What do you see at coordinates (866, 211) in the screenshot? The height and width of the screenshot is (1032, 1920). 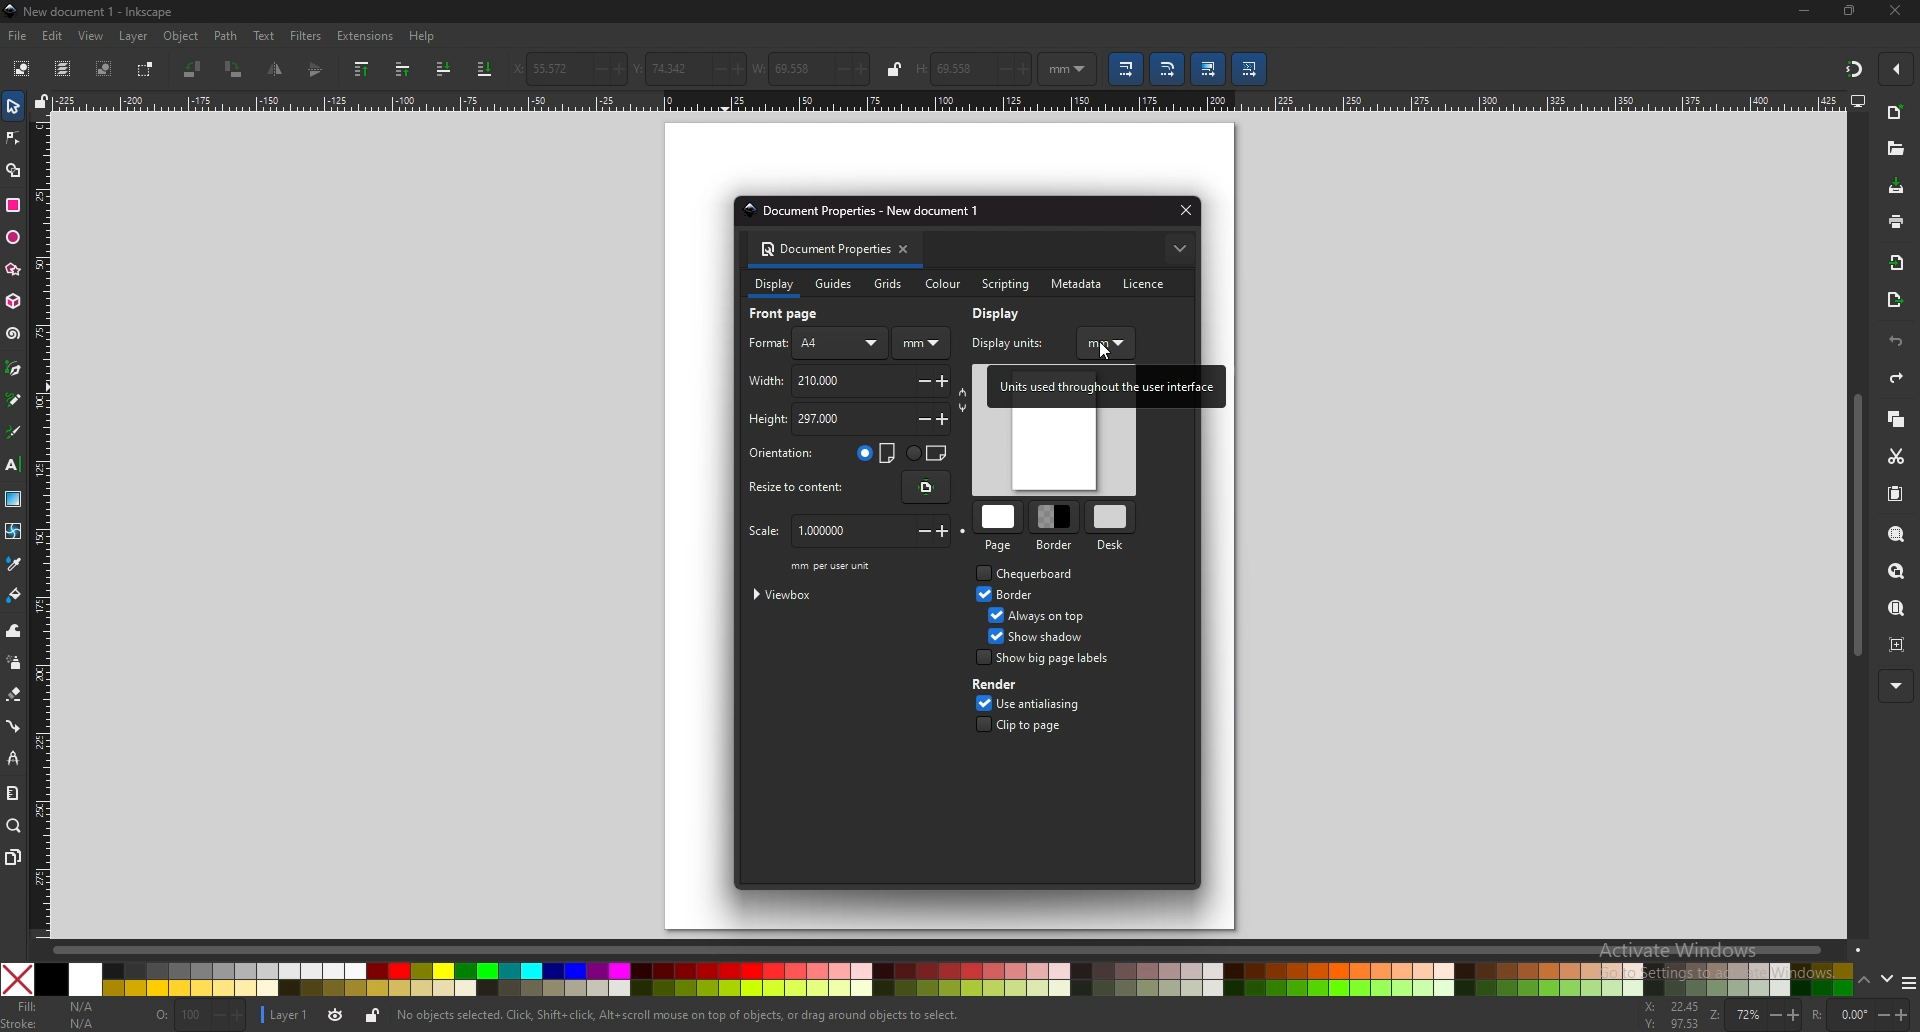 I see `document properties - New document 1` at bounding box center [866, 211].